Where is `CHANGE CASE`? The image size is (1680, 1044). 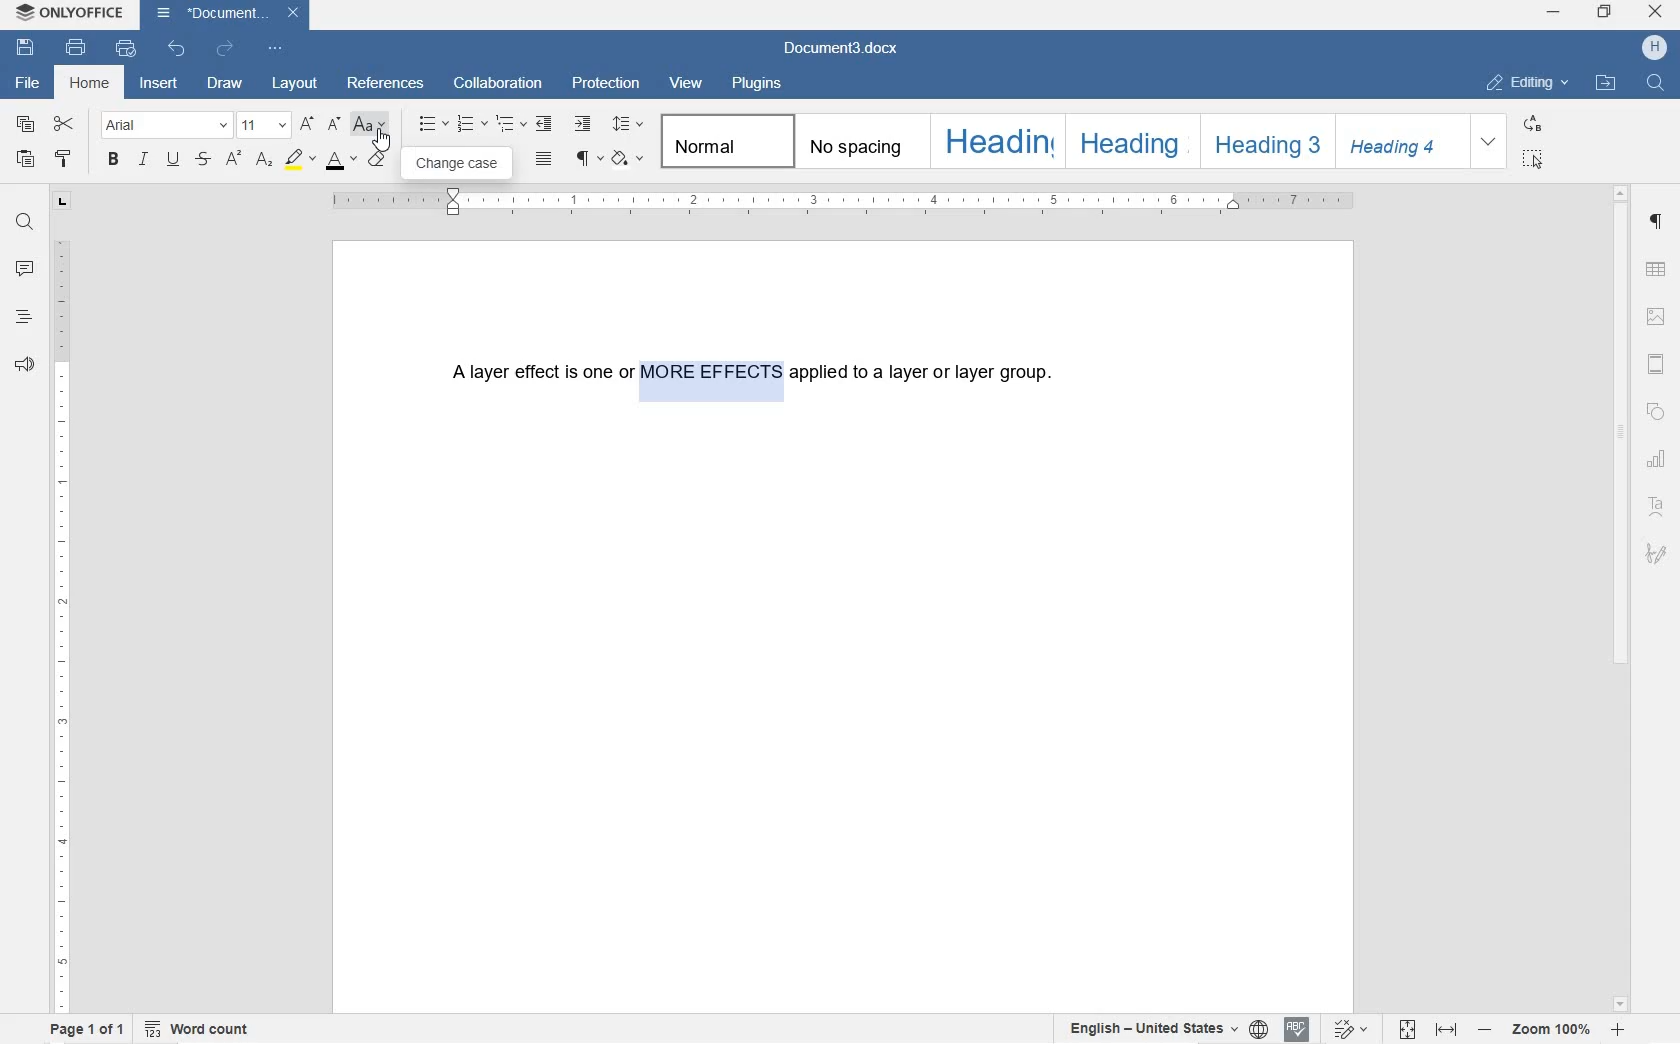 CHANGE CASE is located at coordinates (457, 166).